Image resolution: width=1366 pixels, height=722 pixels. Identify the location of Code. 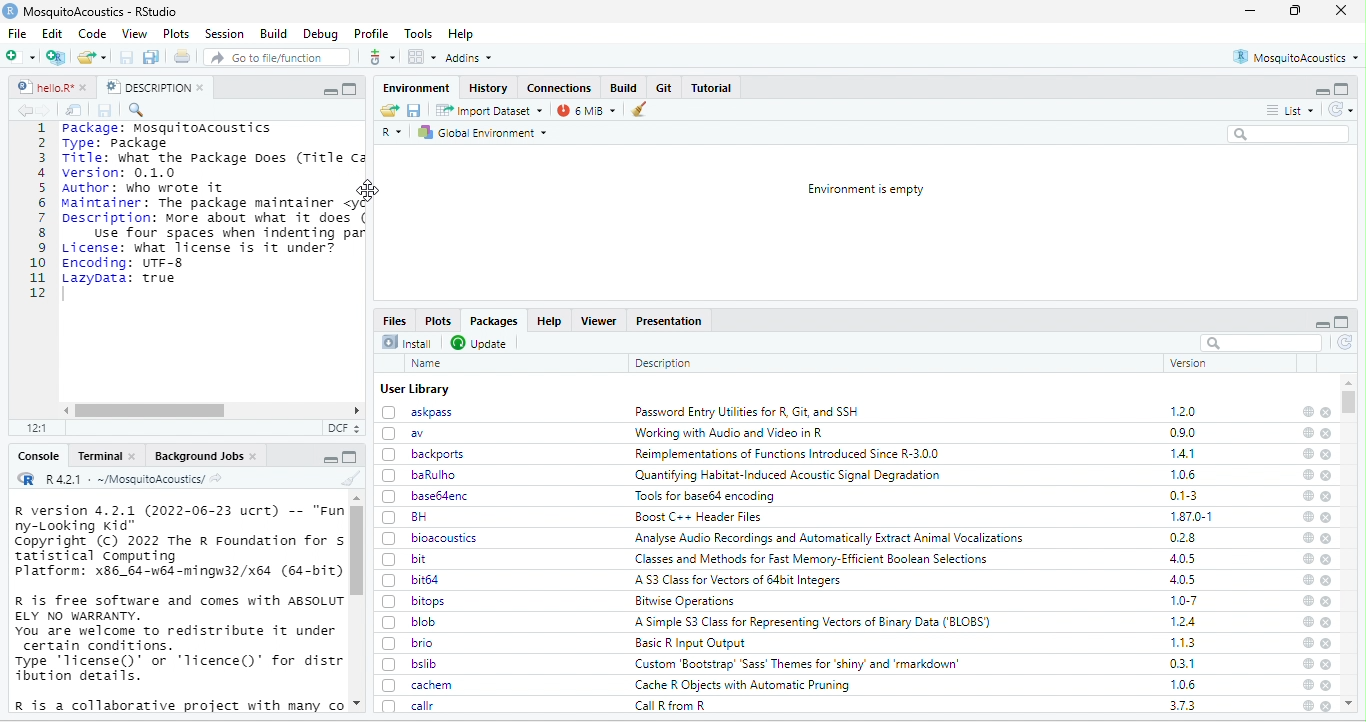
(93, 33).